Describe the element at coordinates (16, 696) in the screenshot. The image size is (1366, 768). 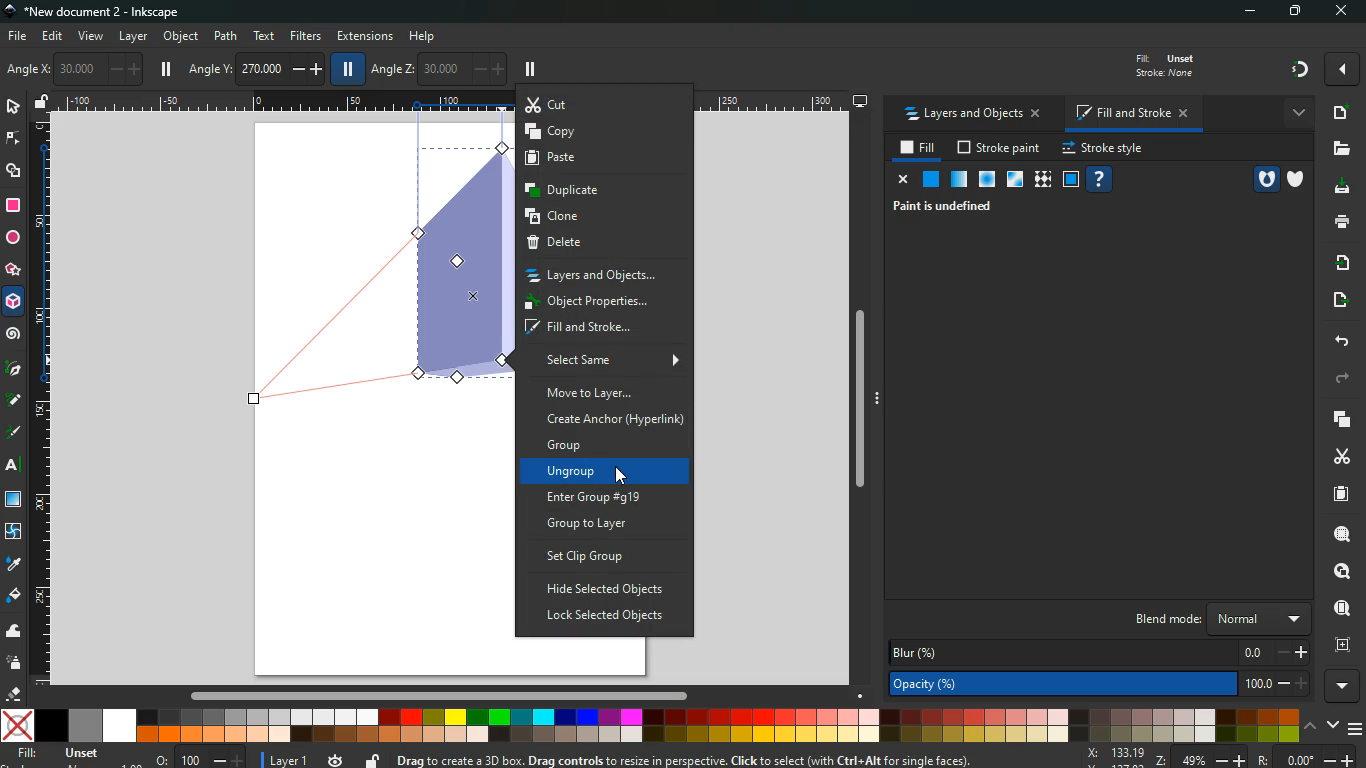
I see `eraser` at that location.